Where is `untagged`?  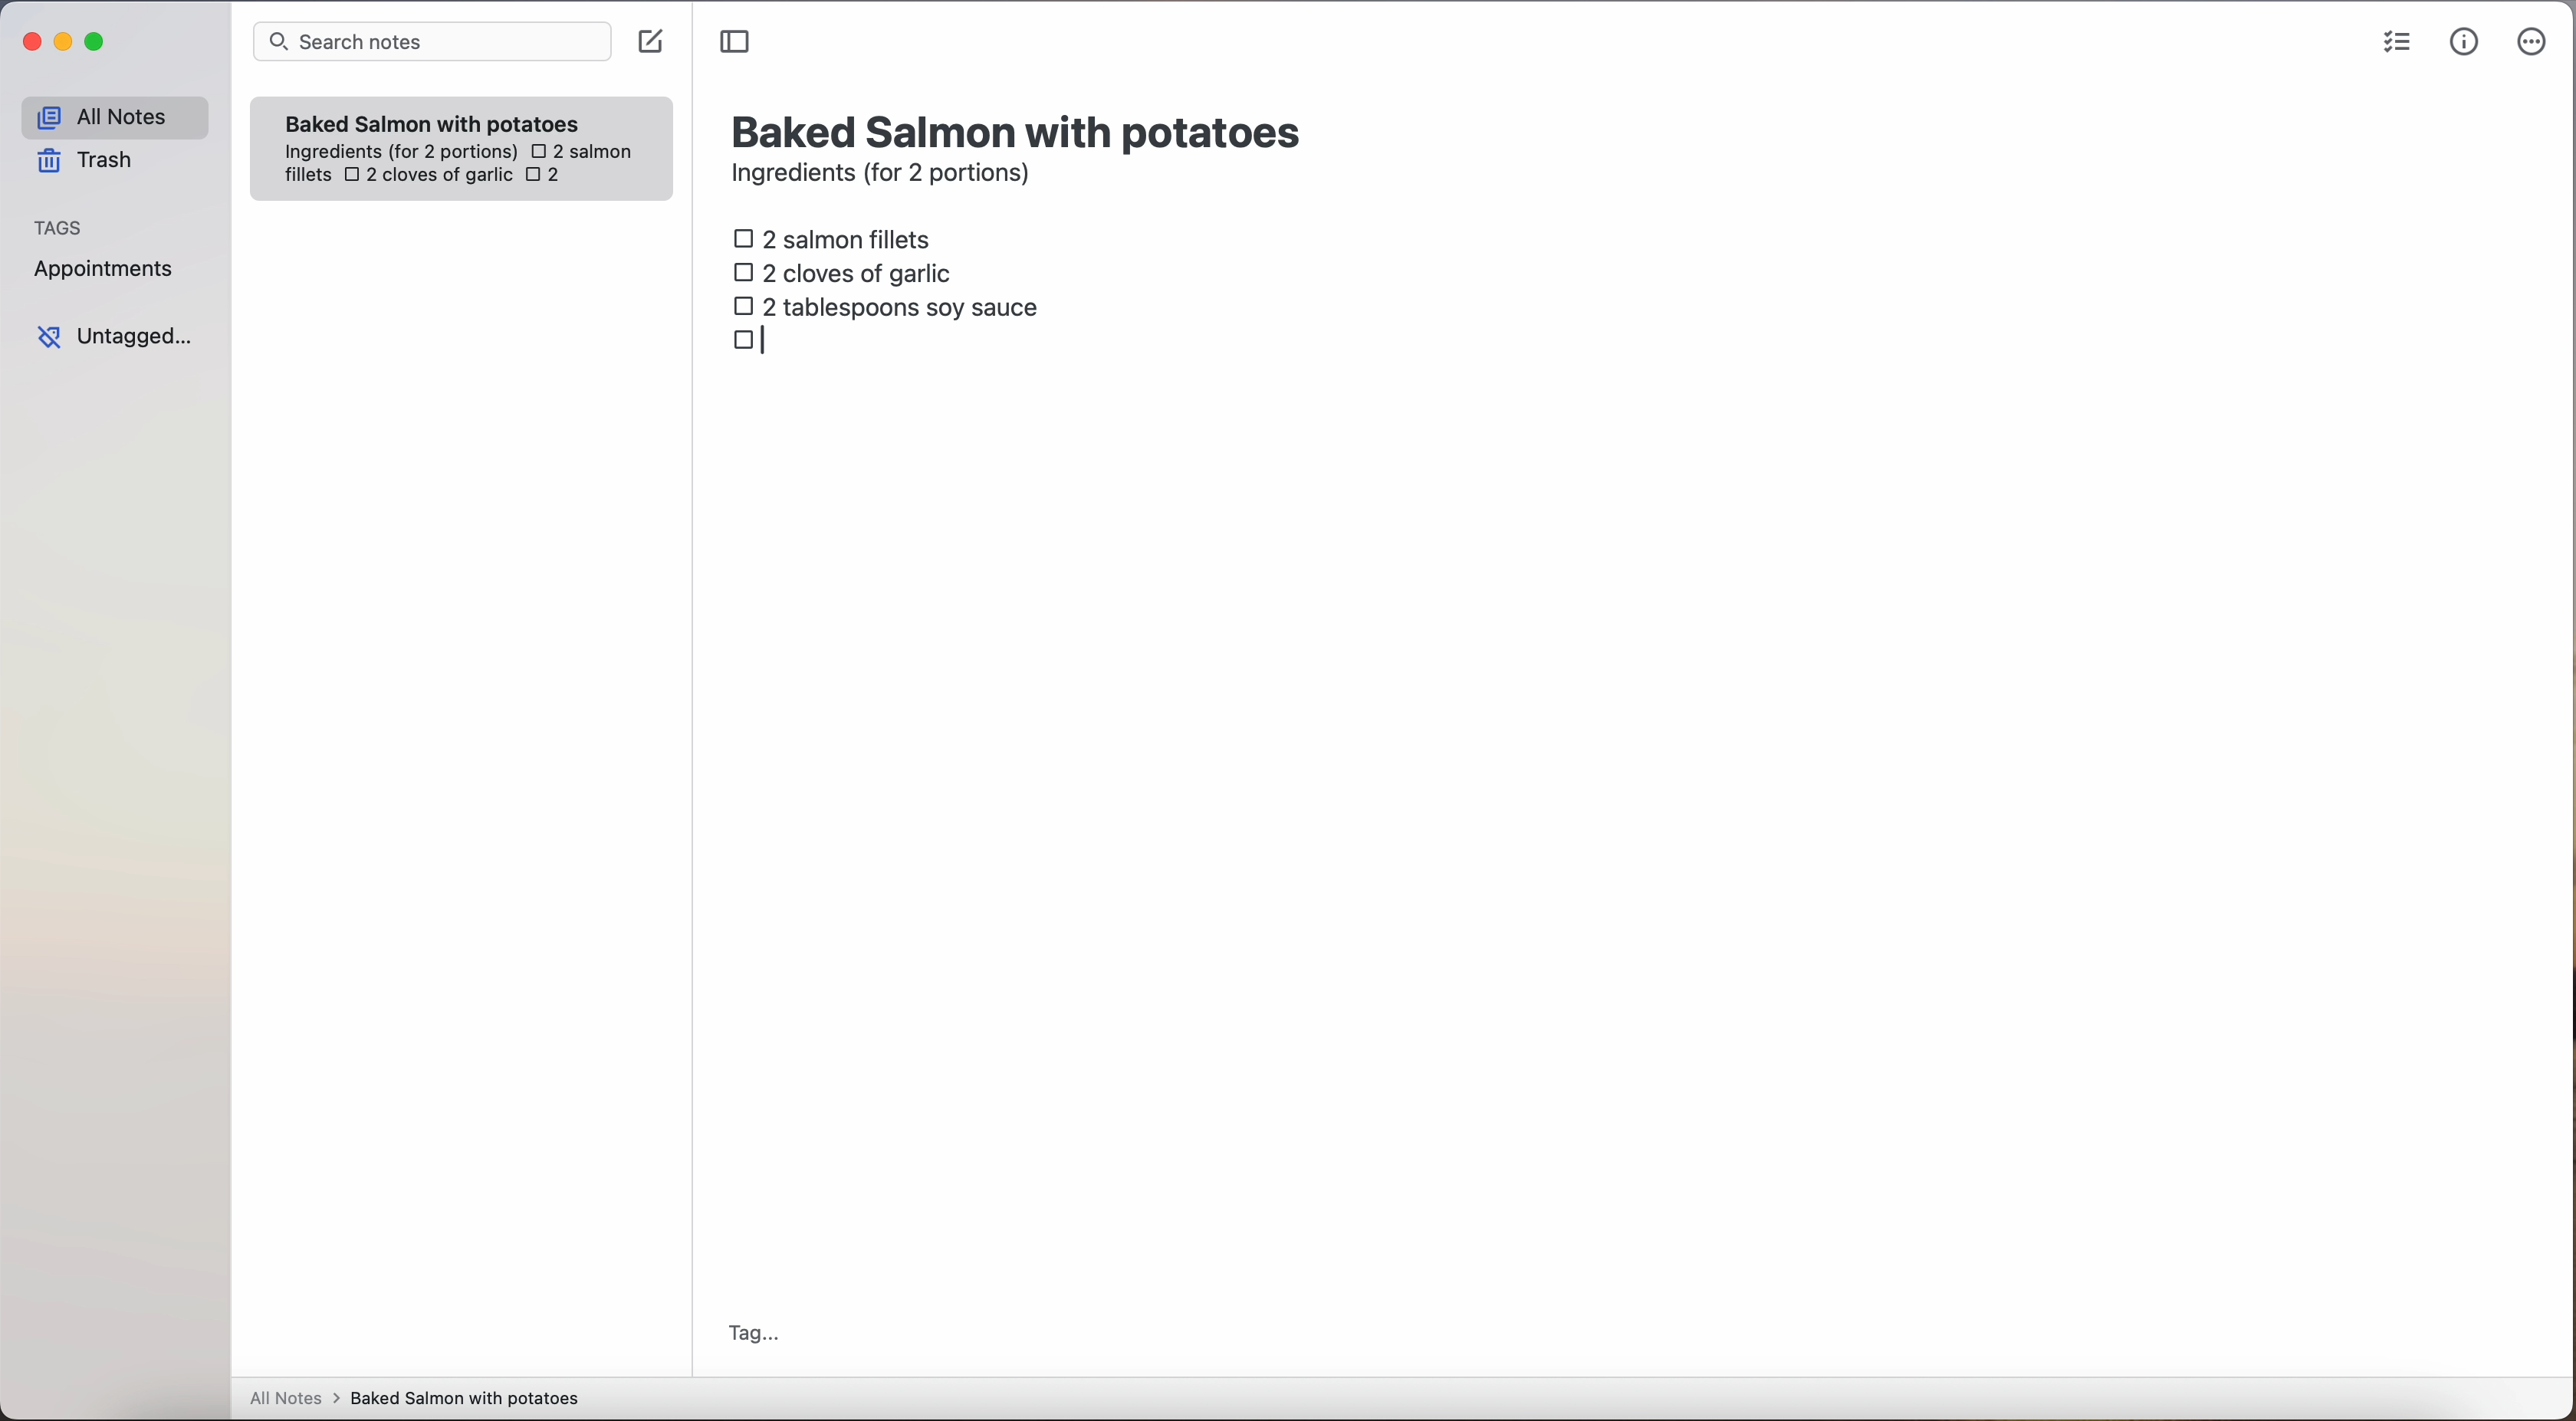
untagged is located at coordinates (117, 336).